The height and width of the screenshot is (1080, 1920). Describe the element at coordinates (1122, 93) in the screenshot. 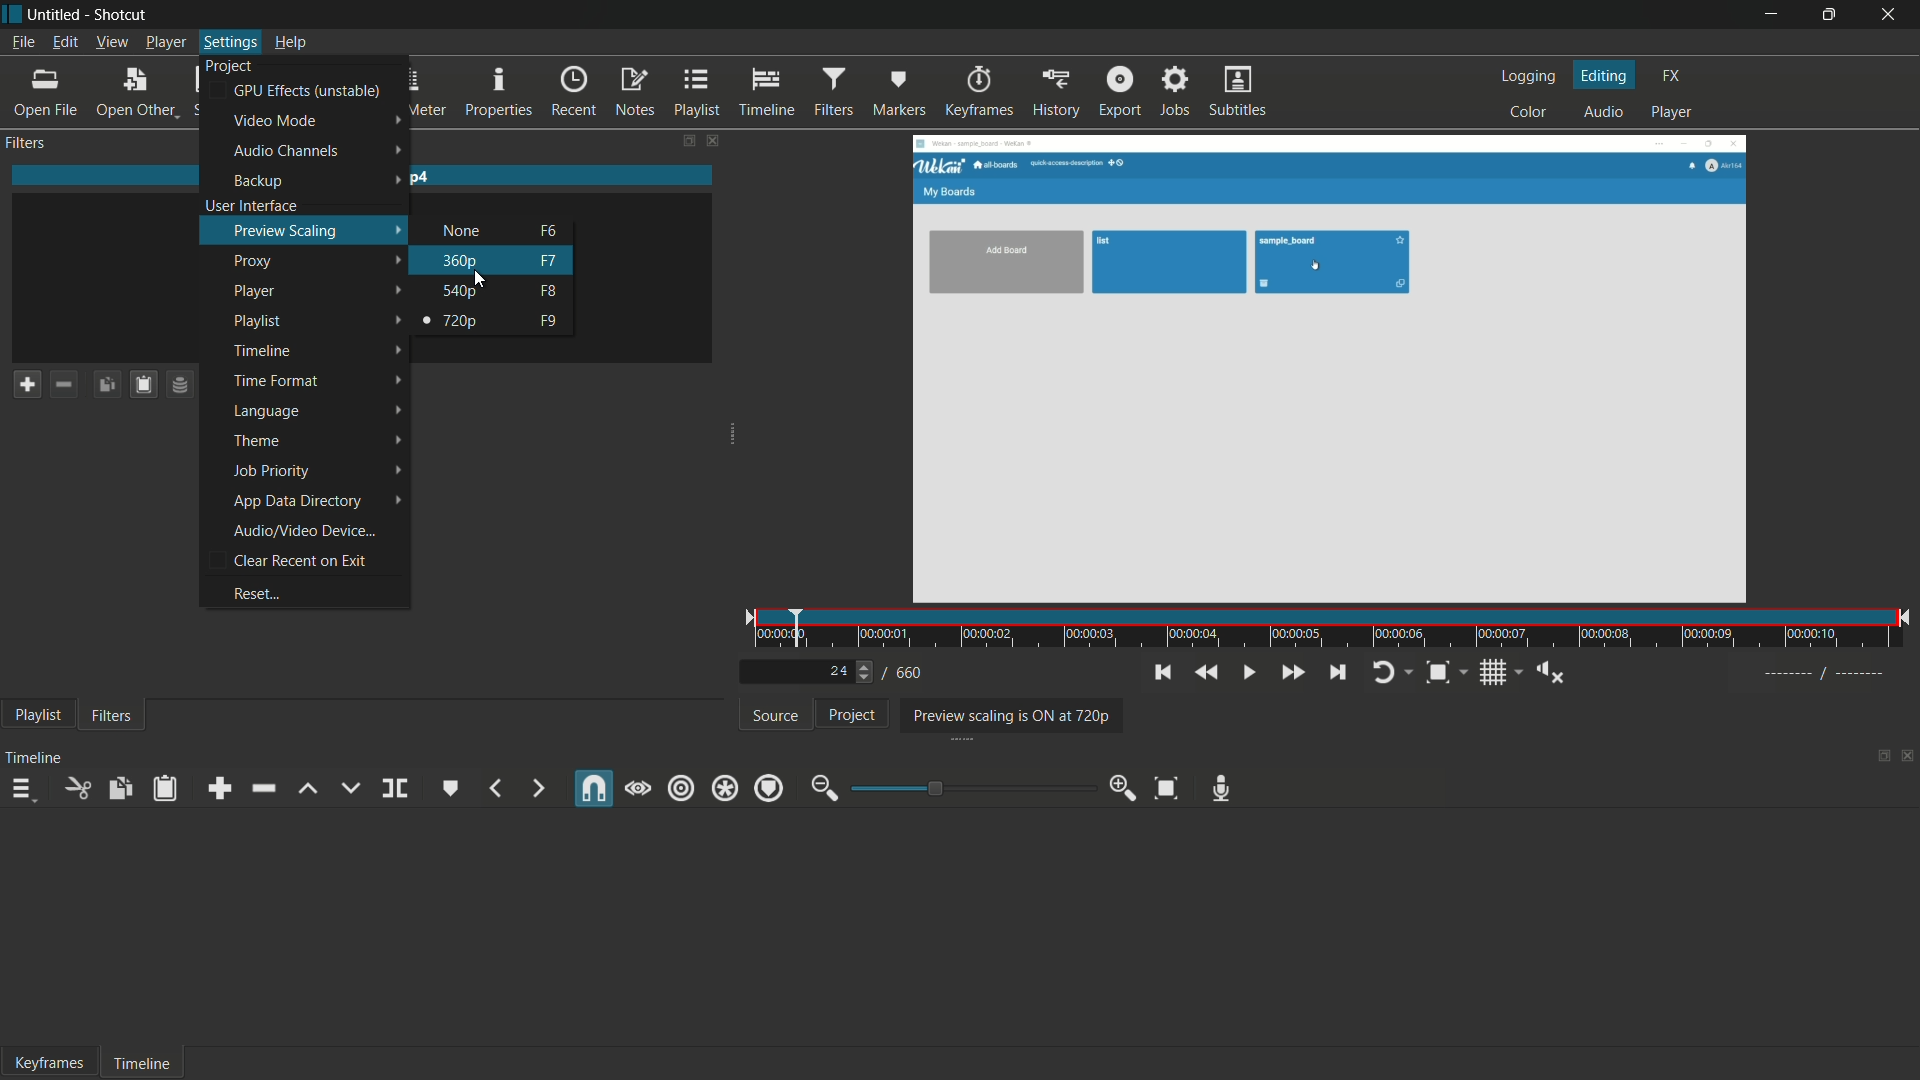

I see `export` at that location.